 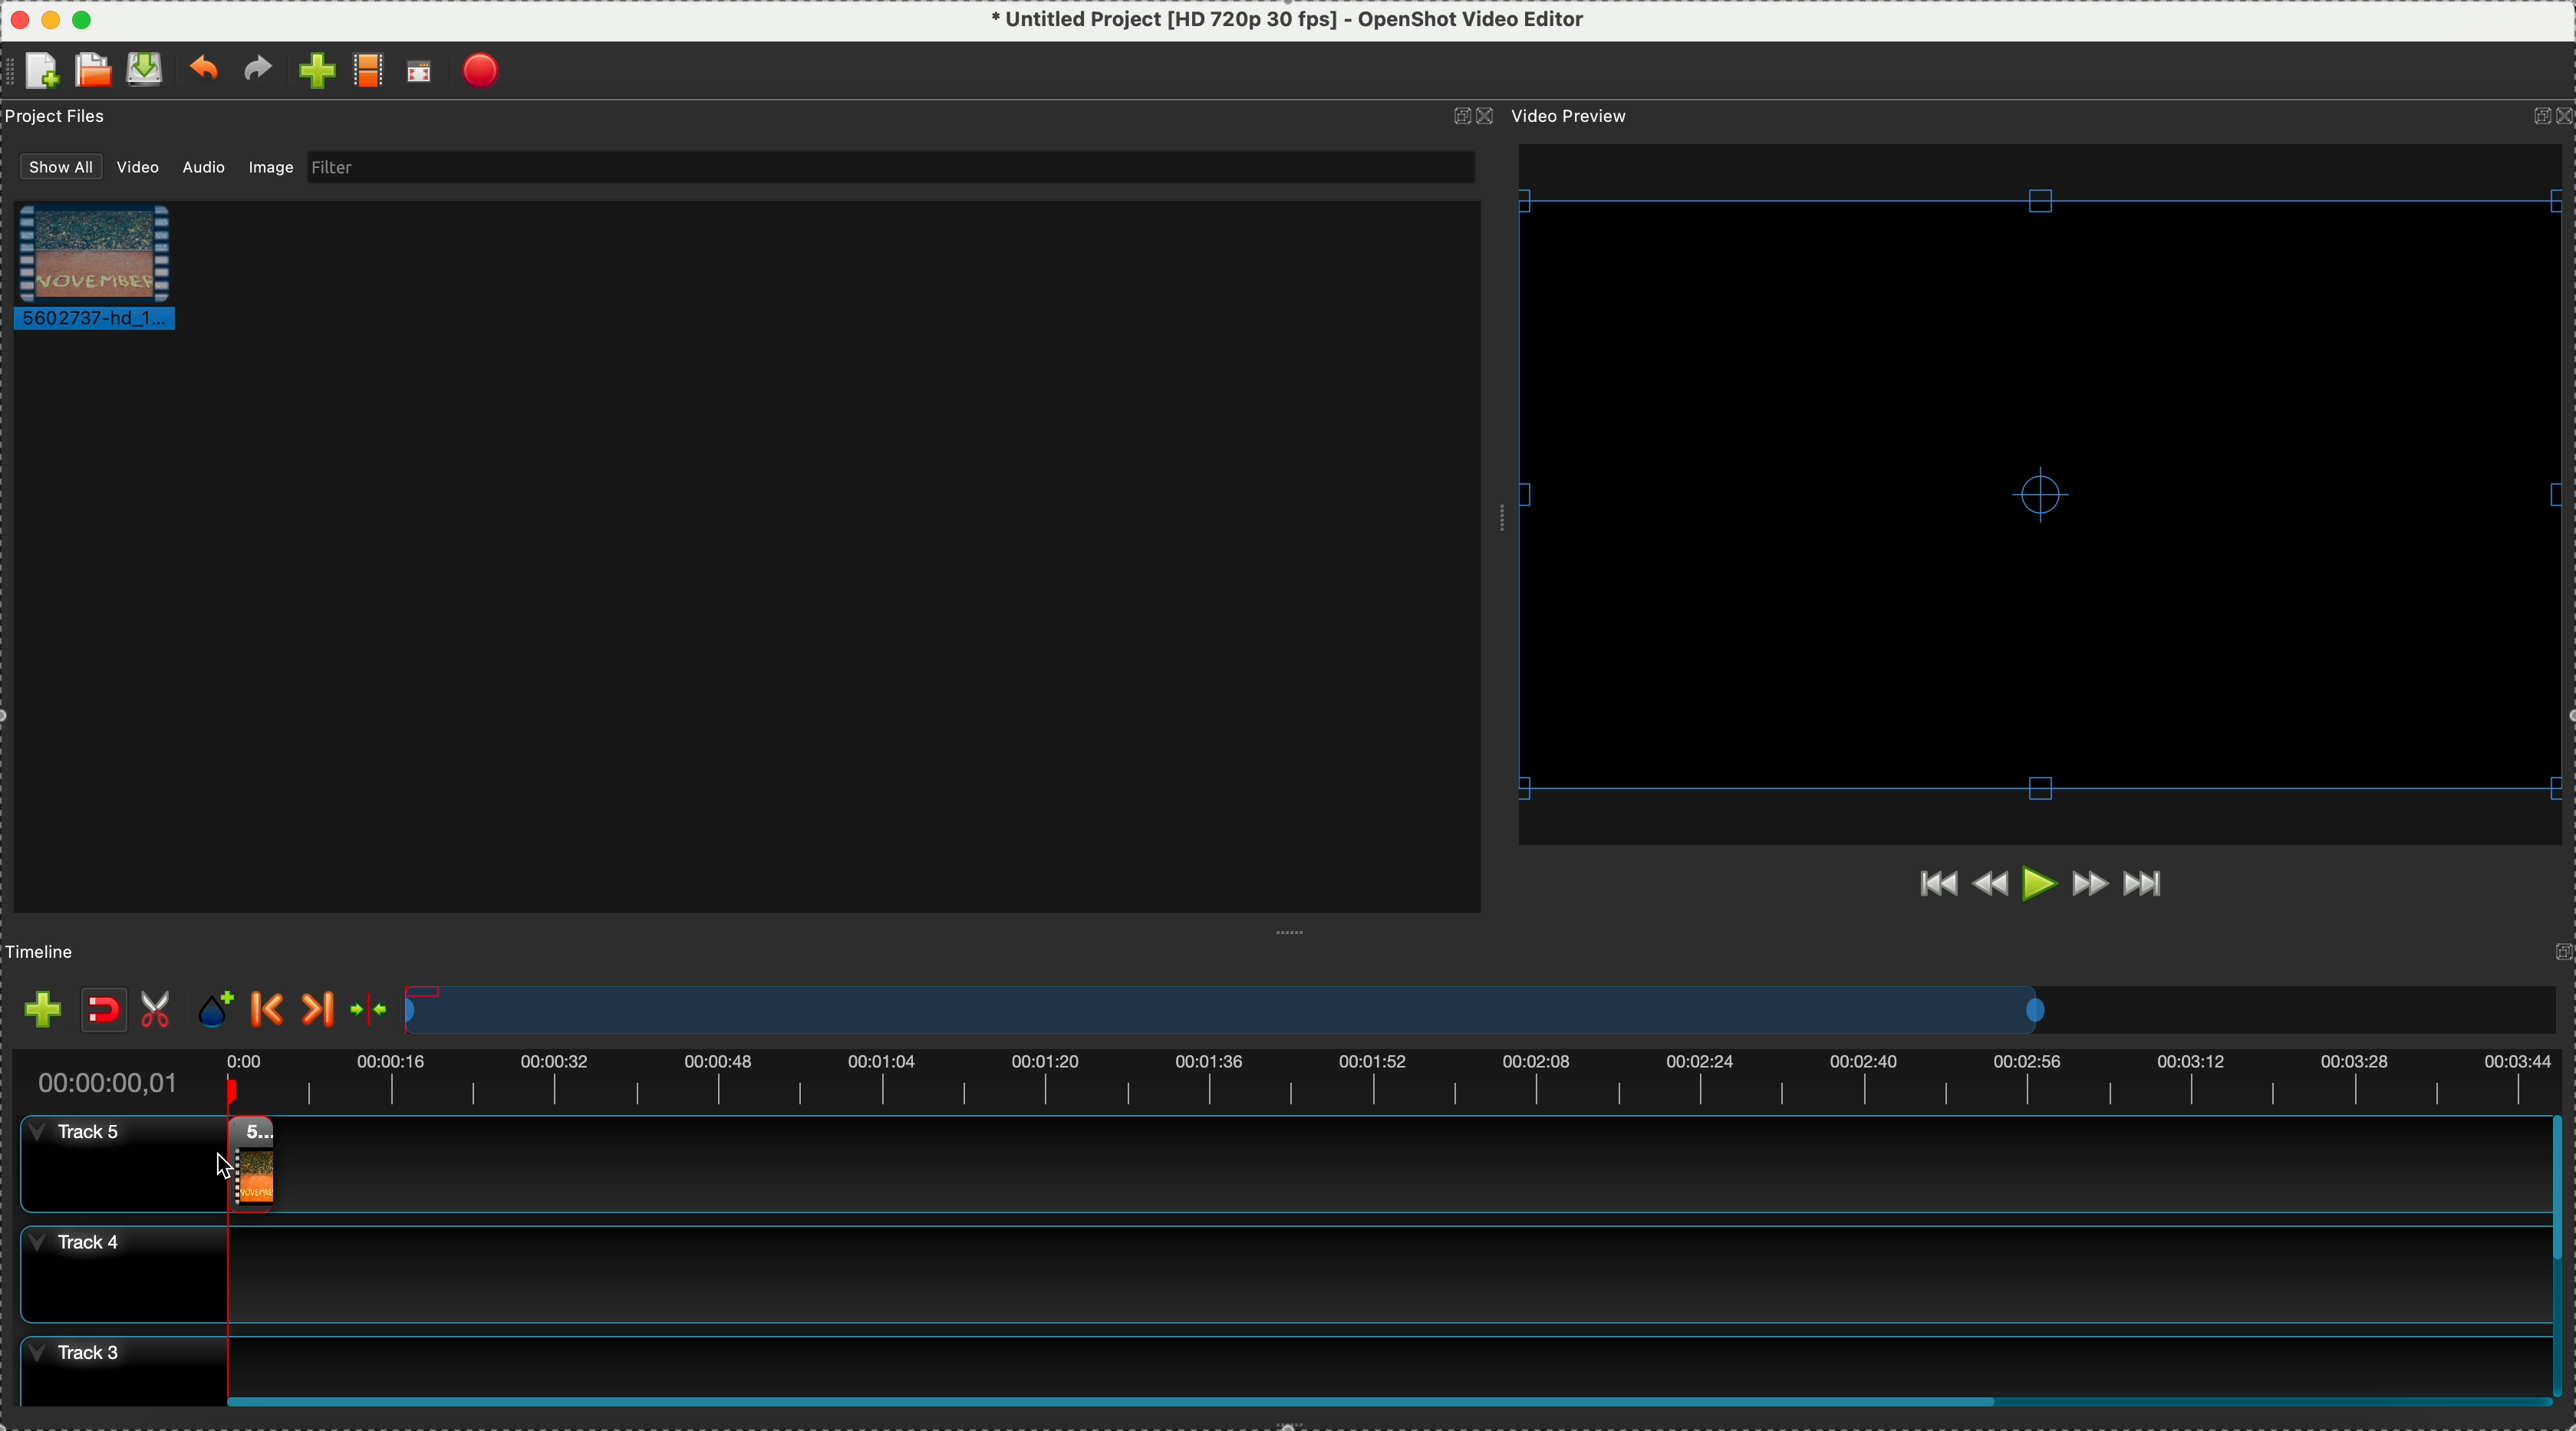 I want to click on Cursor, so click(x=228, y=1166).